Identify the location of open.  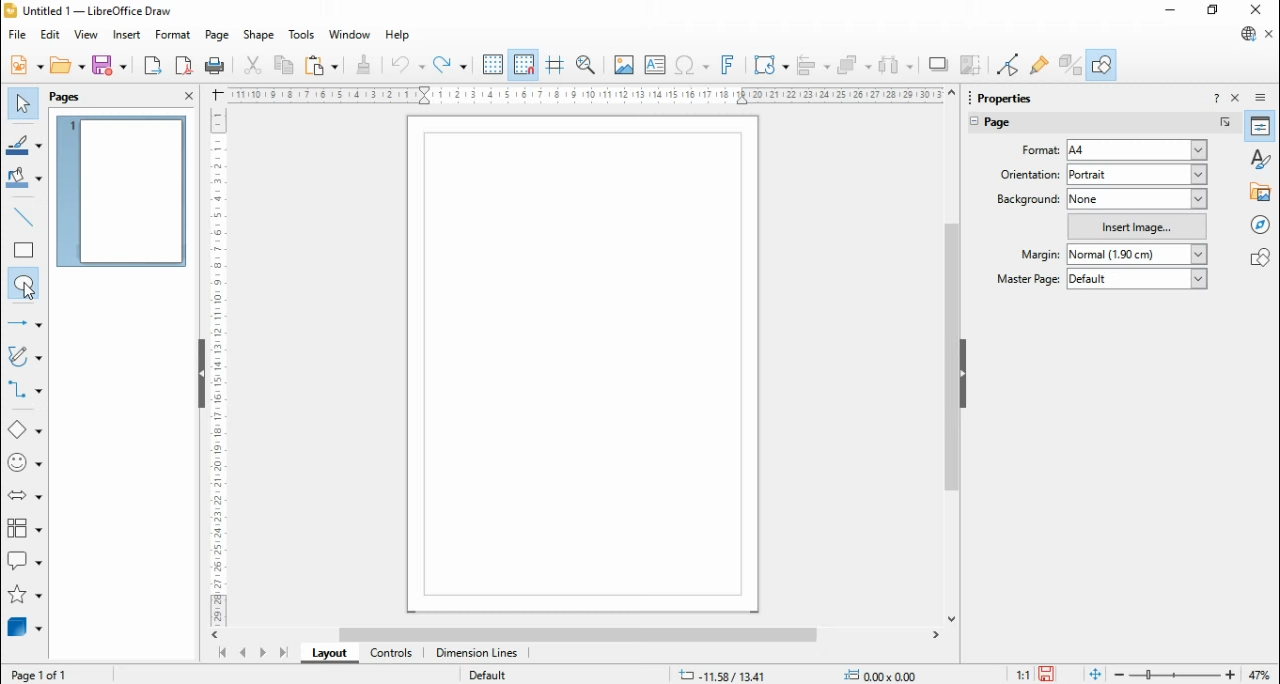
(67, 65).